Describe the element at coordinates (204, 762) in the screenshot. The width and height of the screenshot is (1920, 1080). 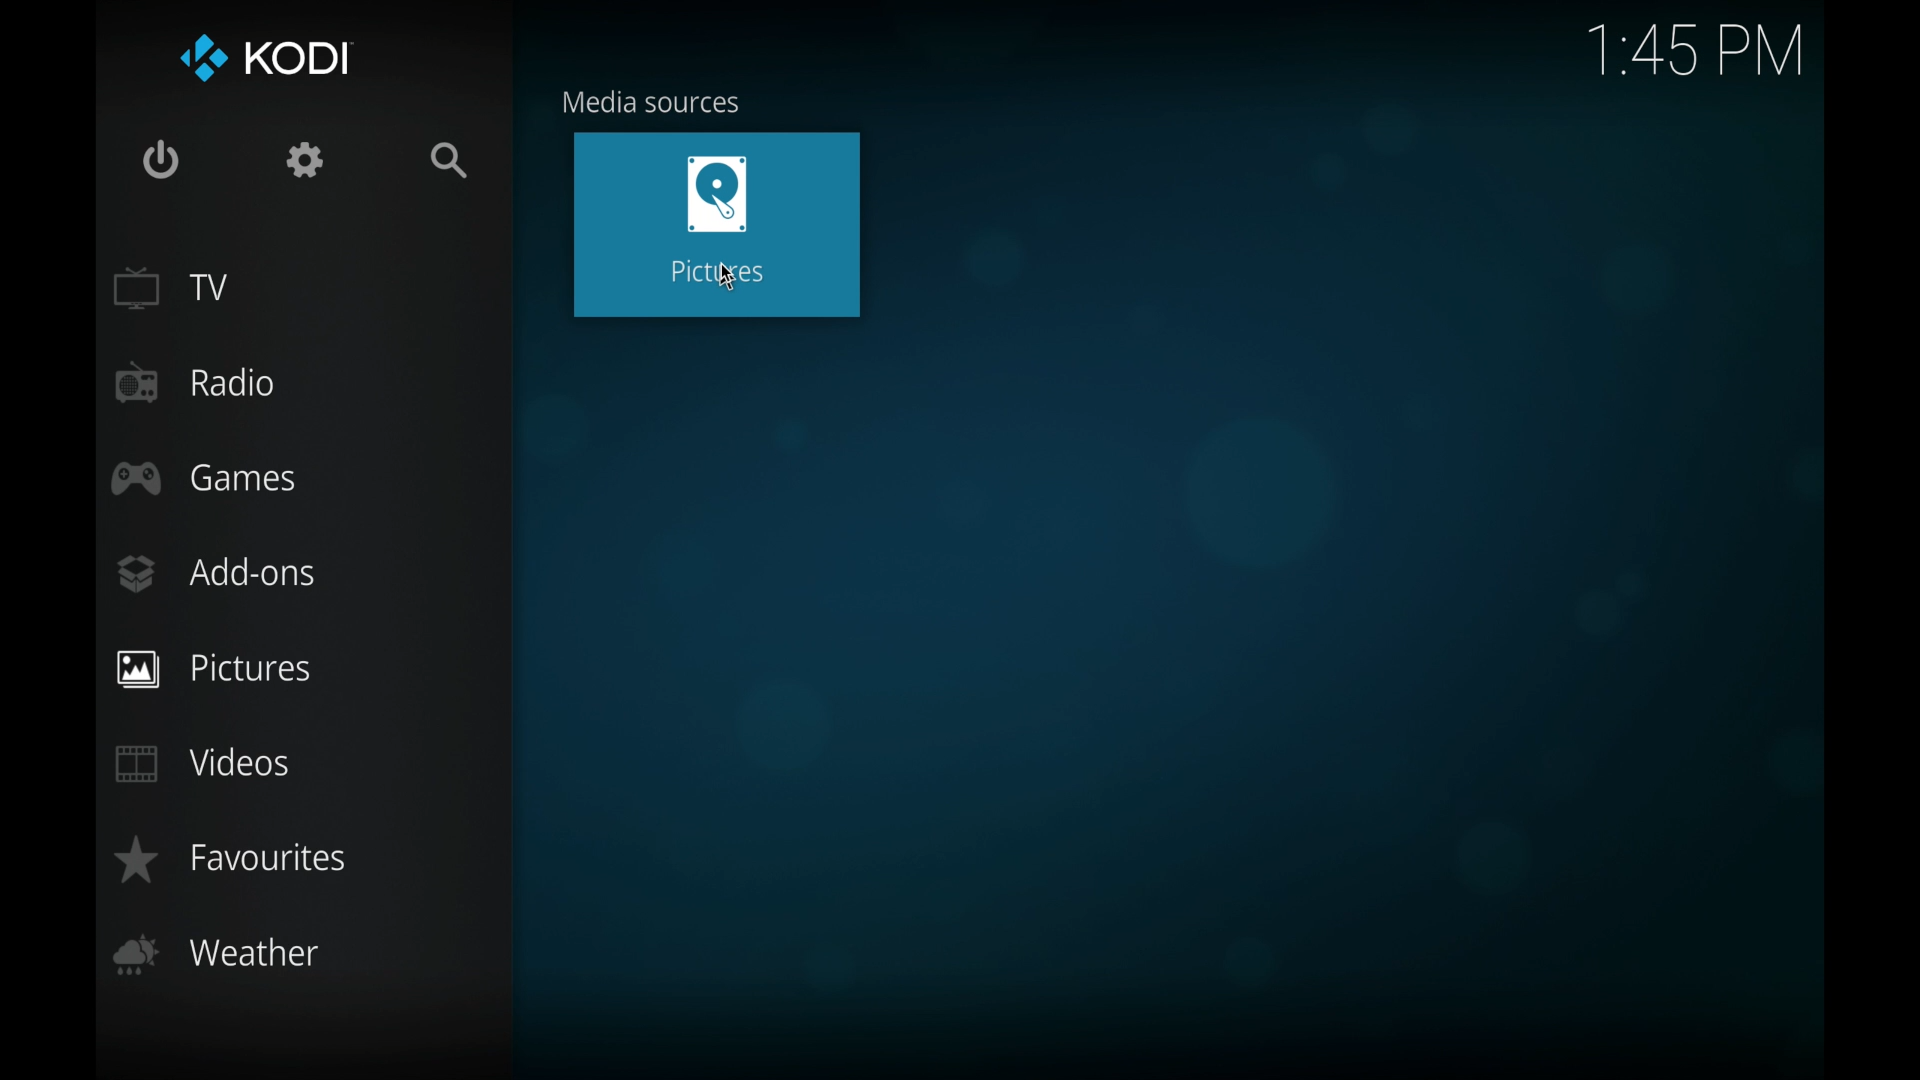
I see `videos` at that location.